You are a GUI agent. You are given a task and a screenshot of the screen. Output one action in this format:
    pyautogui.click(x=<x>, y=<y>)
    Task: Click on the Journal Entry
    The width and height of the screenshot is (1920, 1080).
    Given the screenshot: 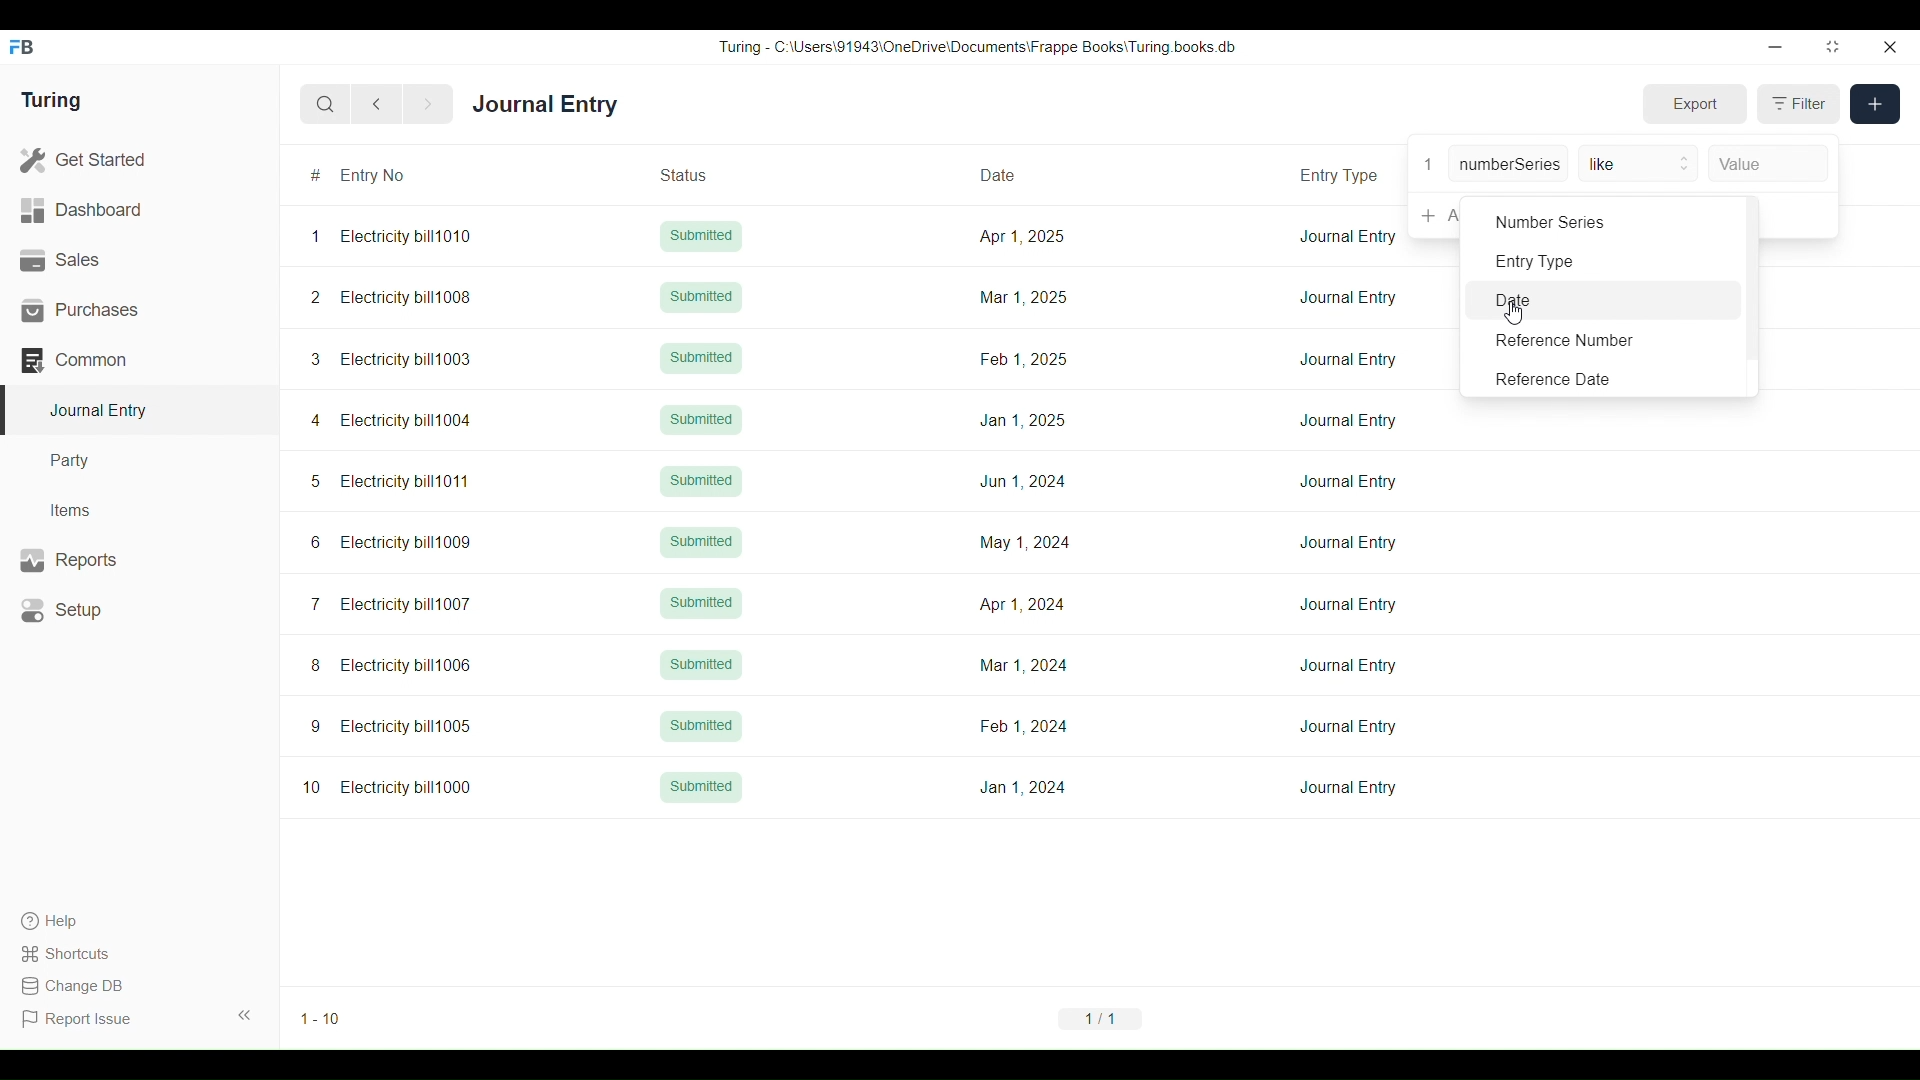 What is the action you would take?
    pyautogui.click(x=1347, y=788)
    